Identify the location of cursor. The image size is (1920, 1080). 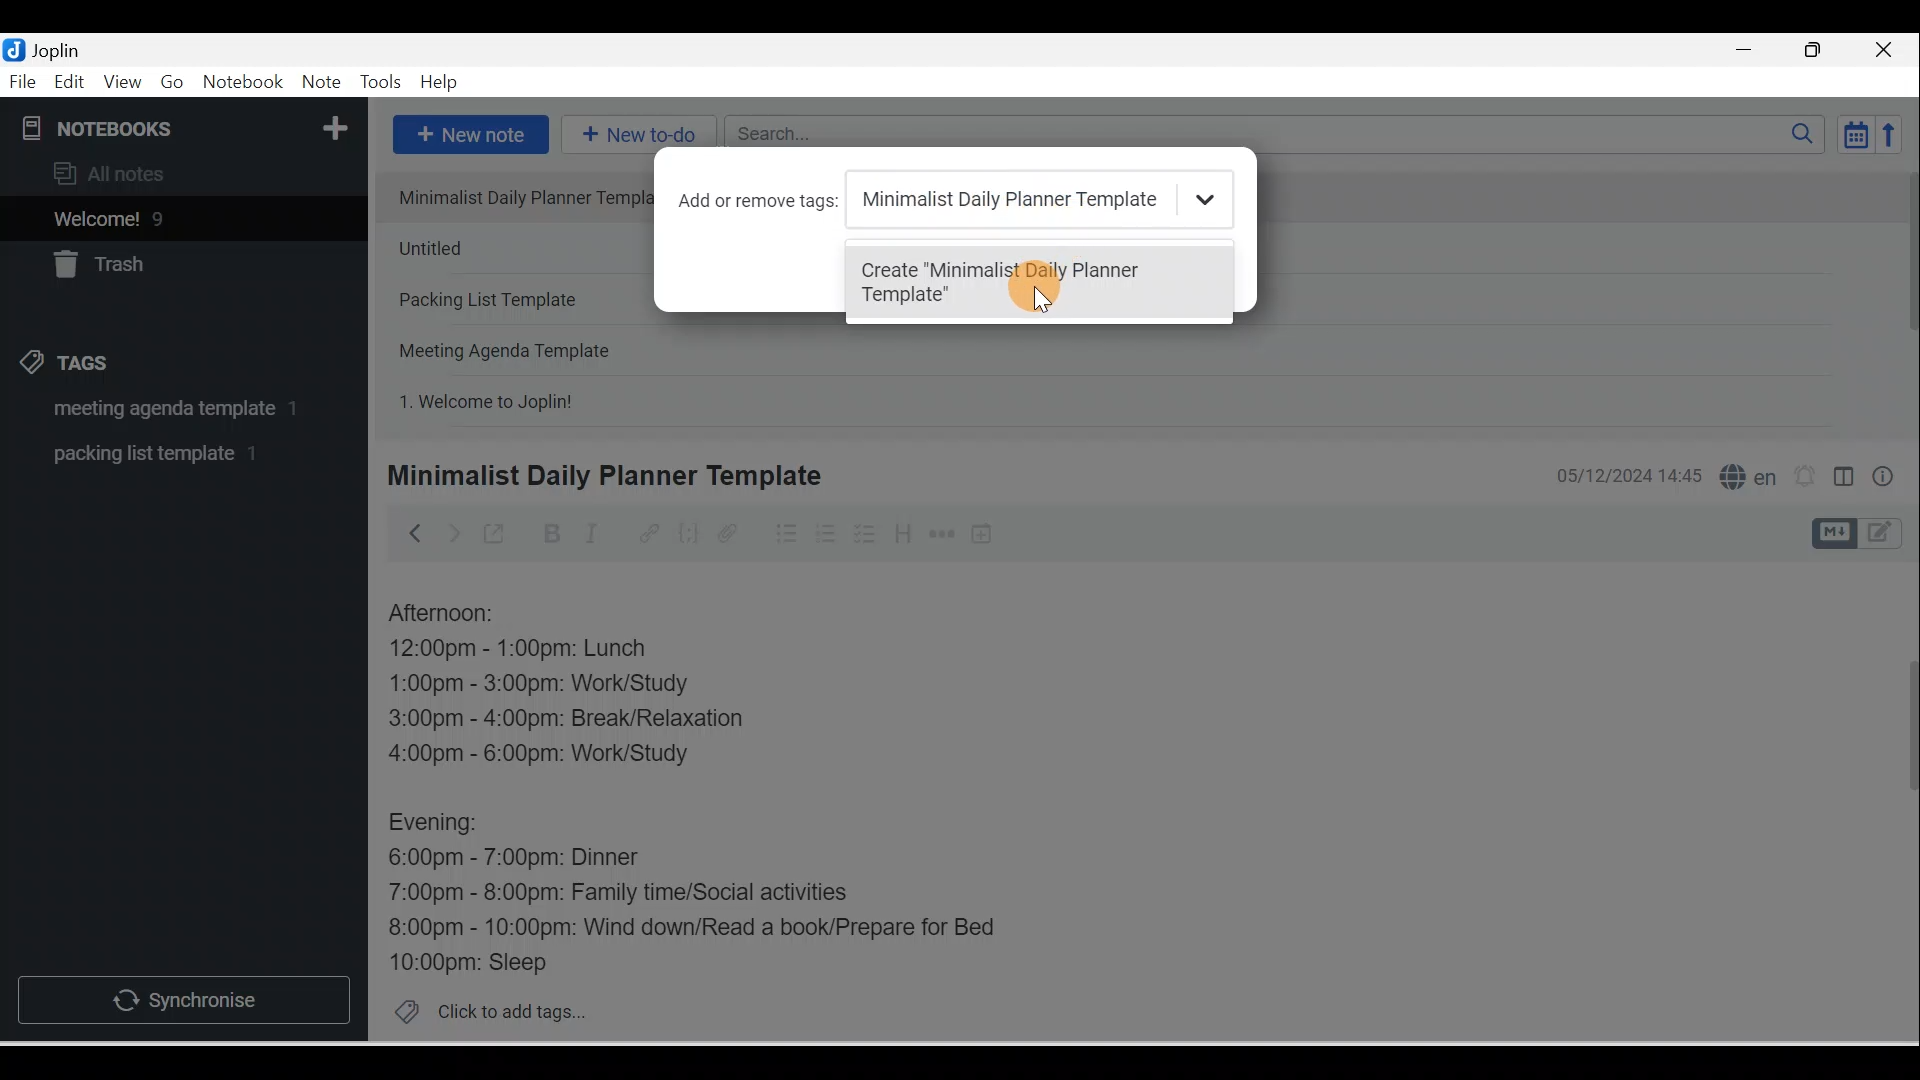
(1037, 285).